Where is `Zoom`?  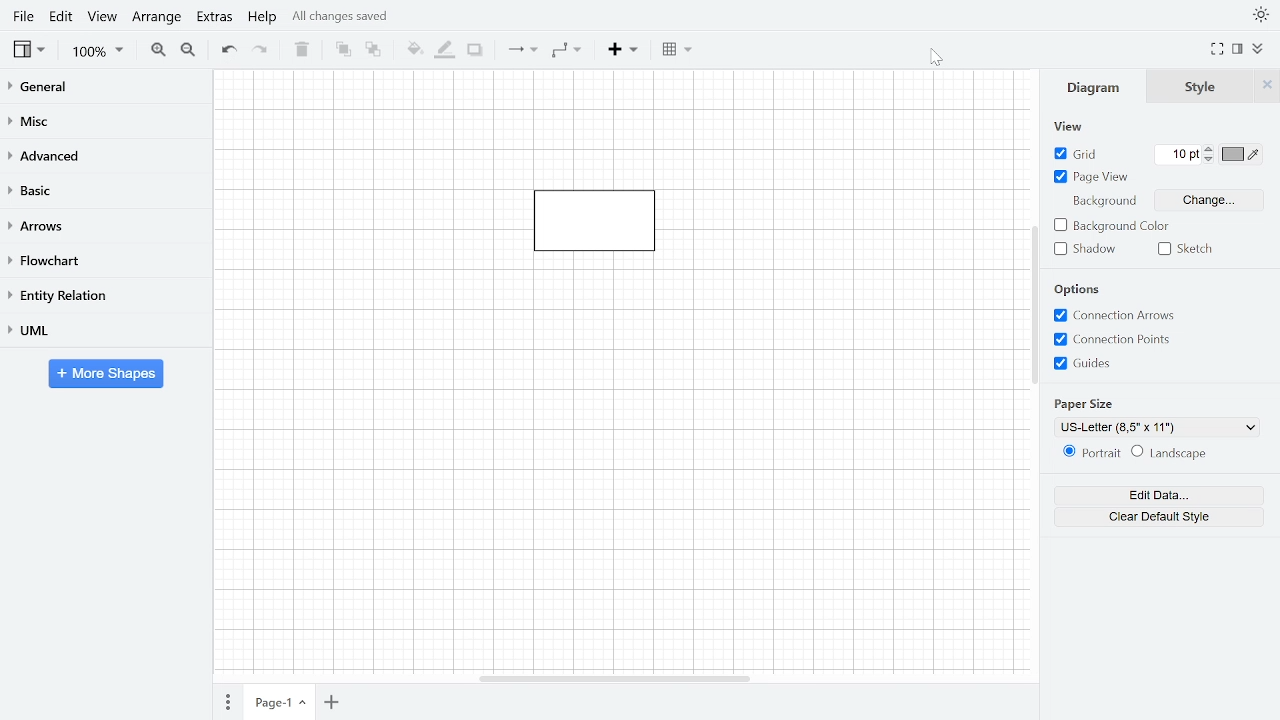
Zoom is located at coordinates (101, 51).